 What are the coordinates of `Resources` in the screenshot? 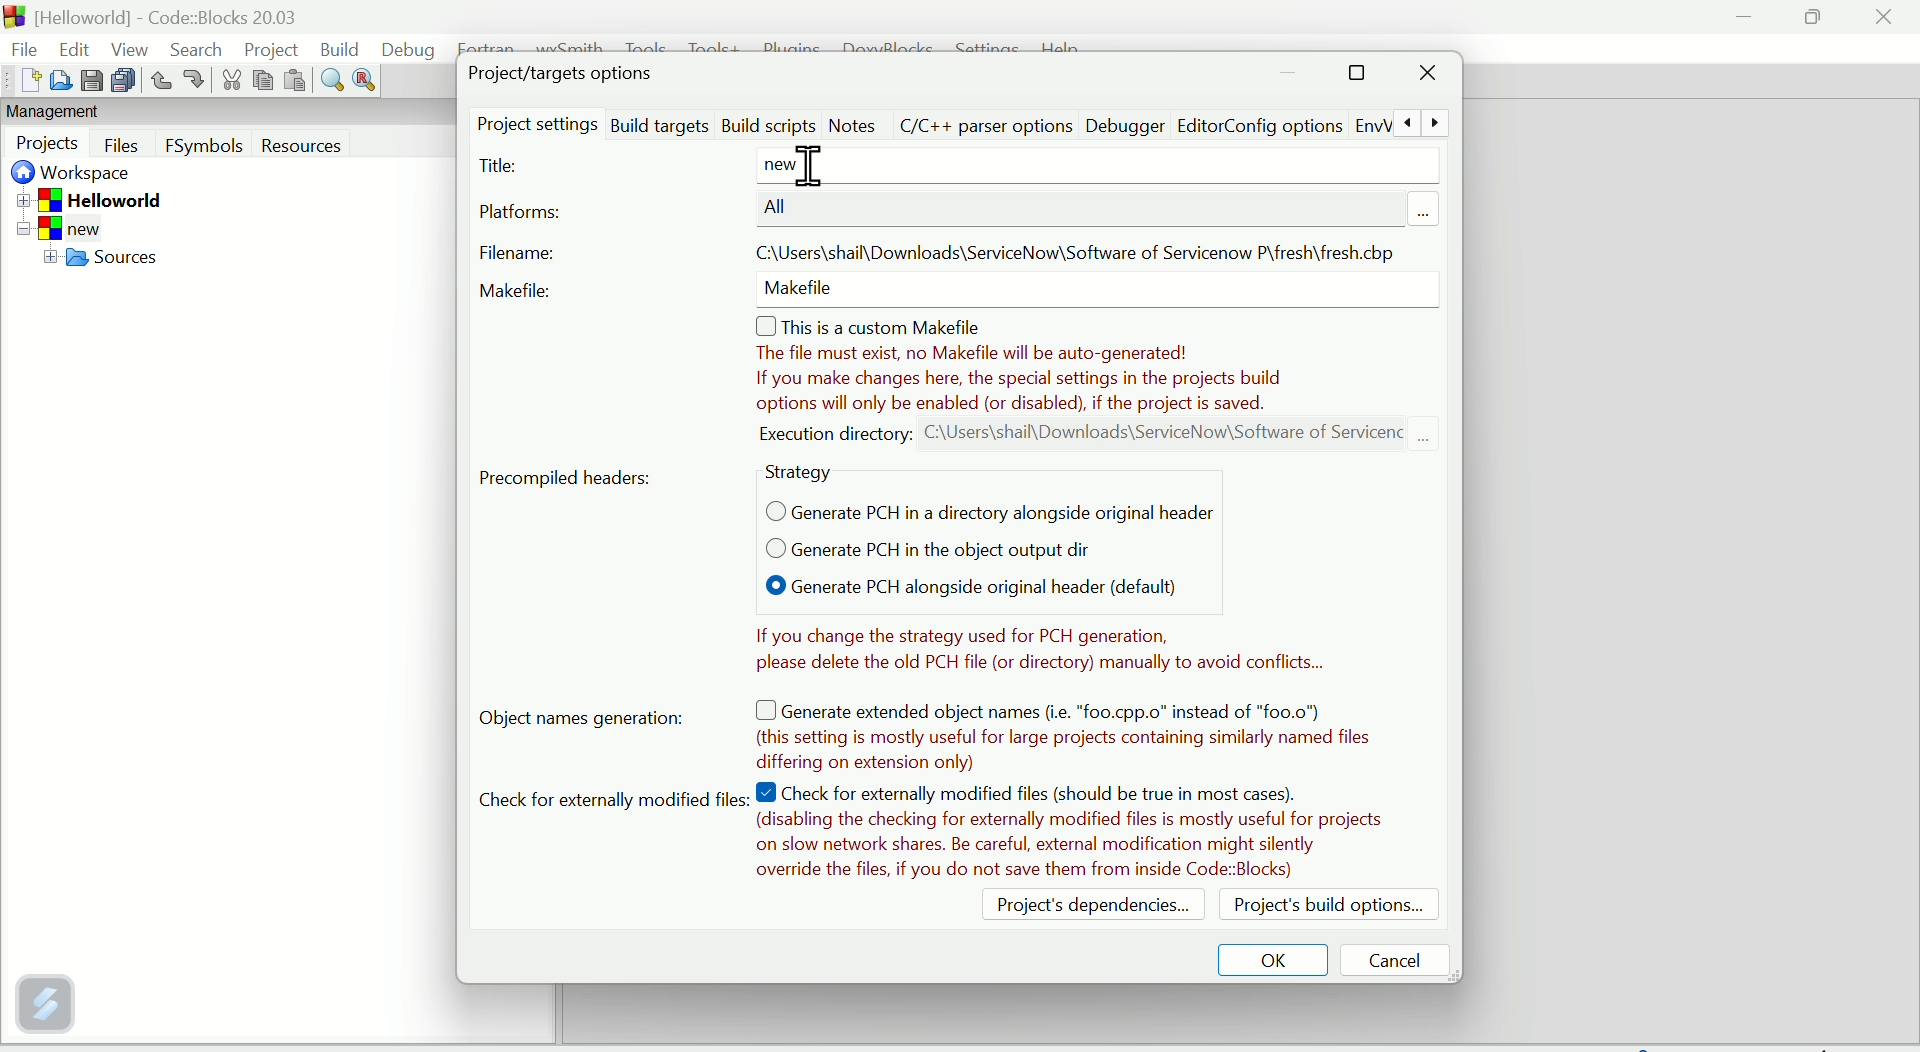 It's located at (336, 147).